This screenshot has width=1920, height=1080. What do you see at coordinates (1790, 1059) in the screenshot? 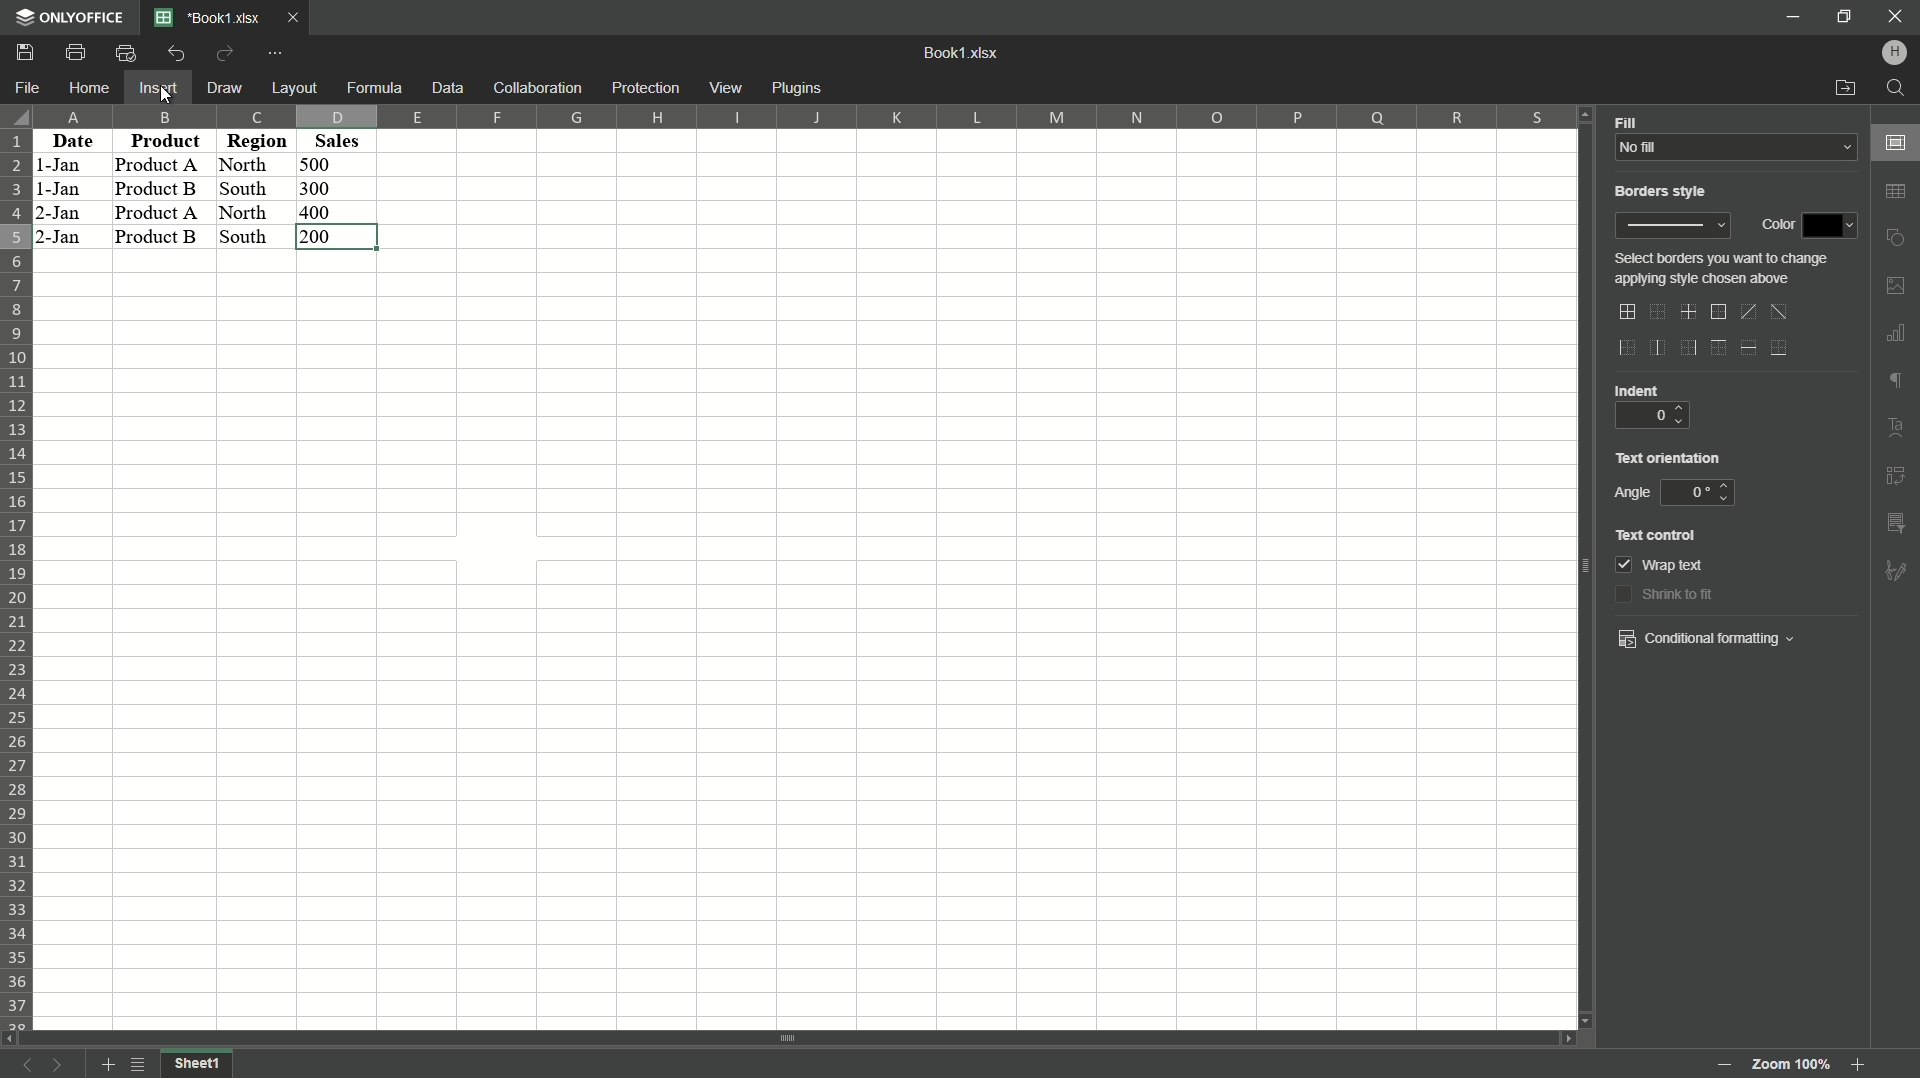
I see `zoom 100%` at bounding box center [1790, 1059].